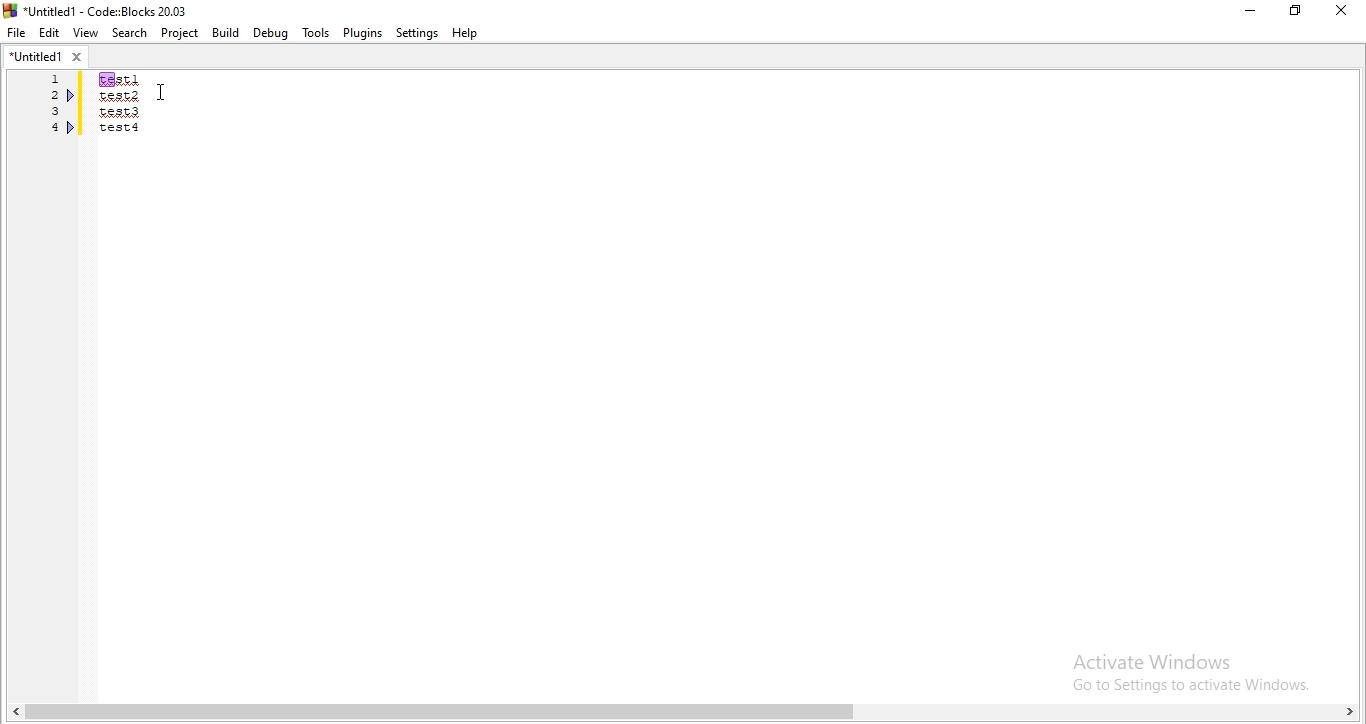  I want to click on file, so click(15, 31).